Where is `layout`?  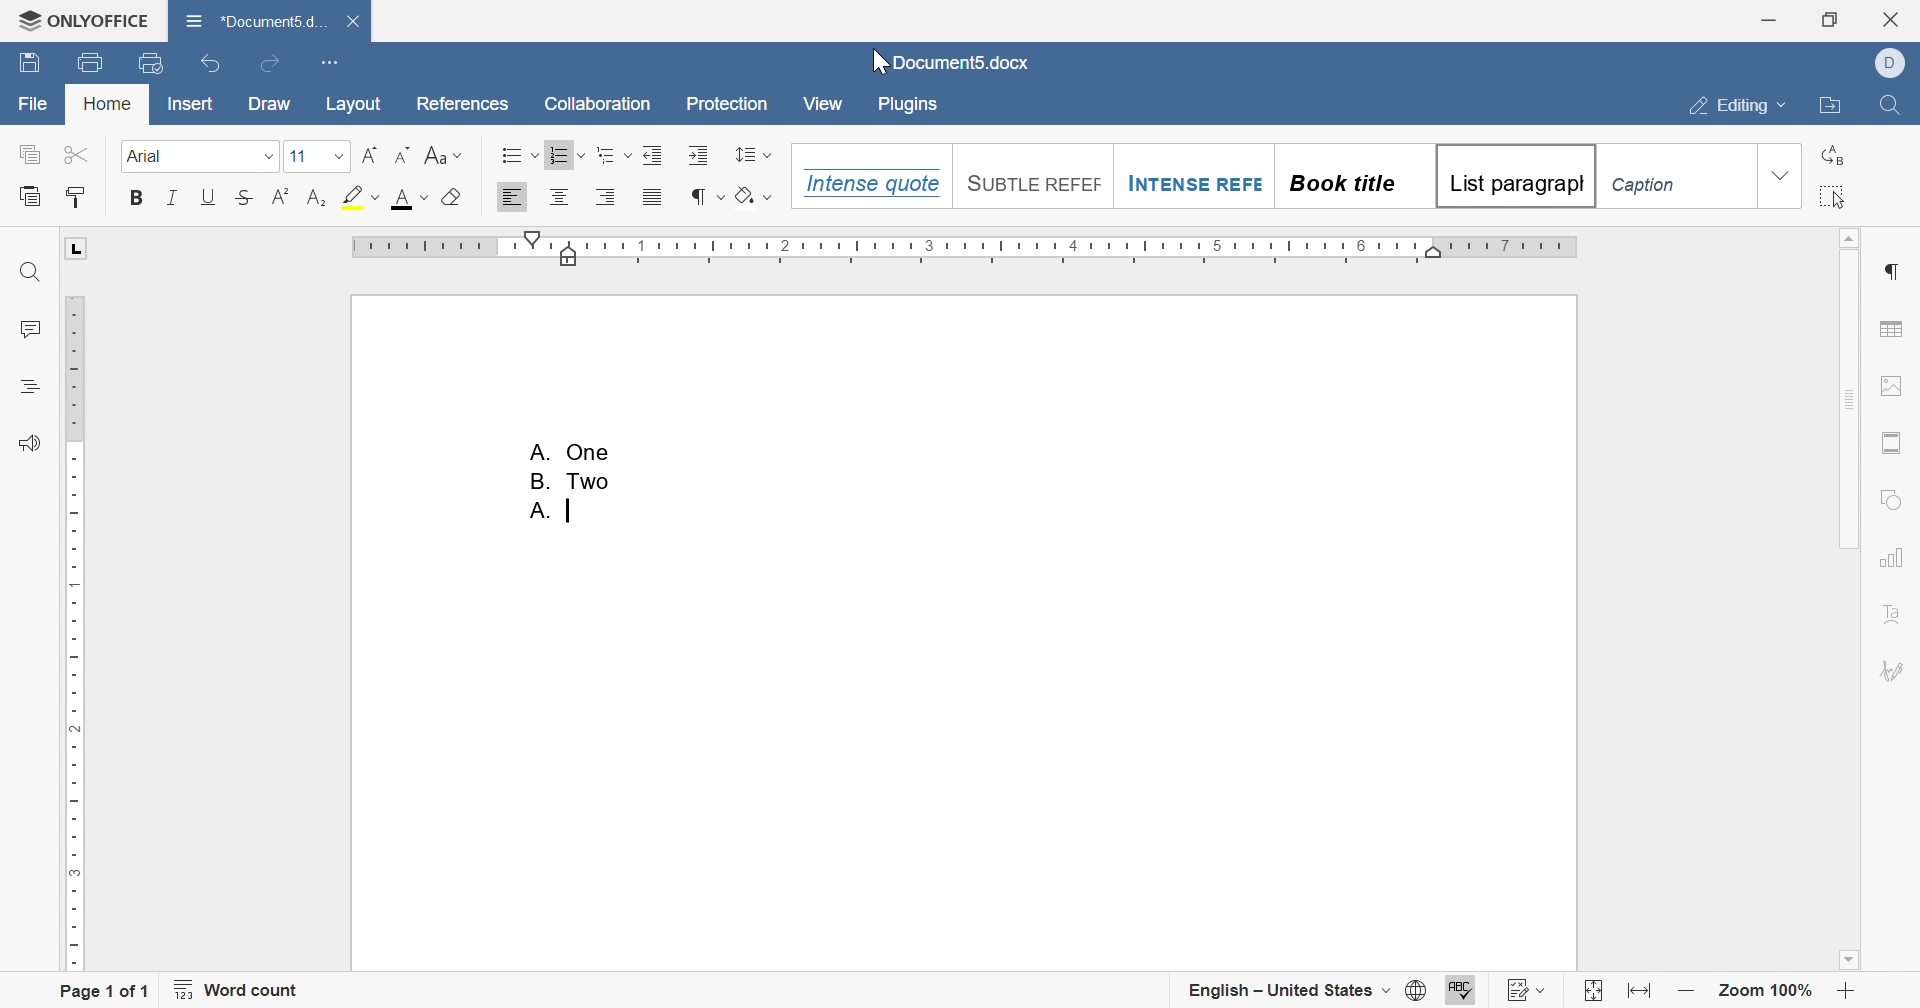
layout is located at coordinates (358, 107).